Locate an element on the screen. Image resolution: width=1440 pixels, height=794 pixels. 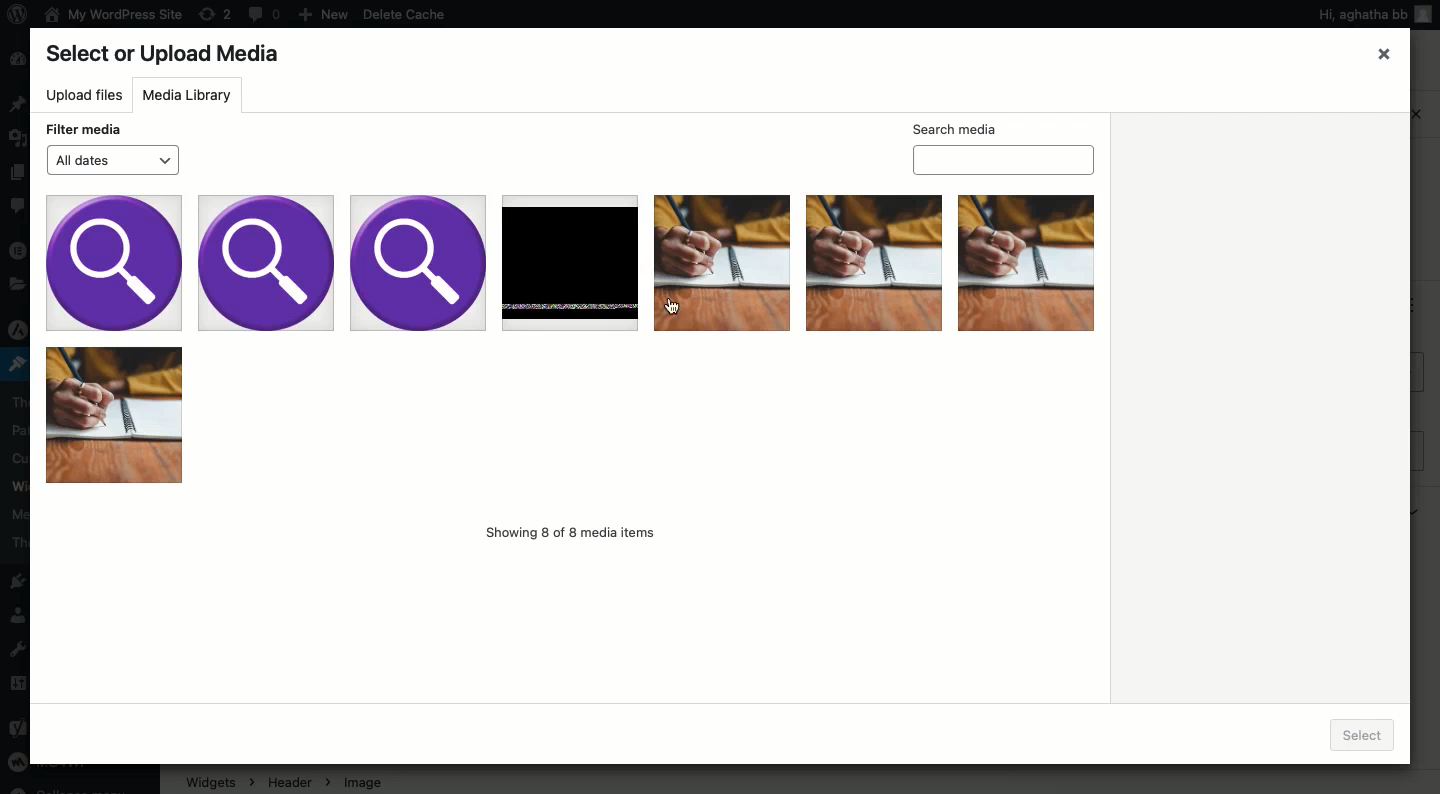
Close is located at coordinates (1385, 53).